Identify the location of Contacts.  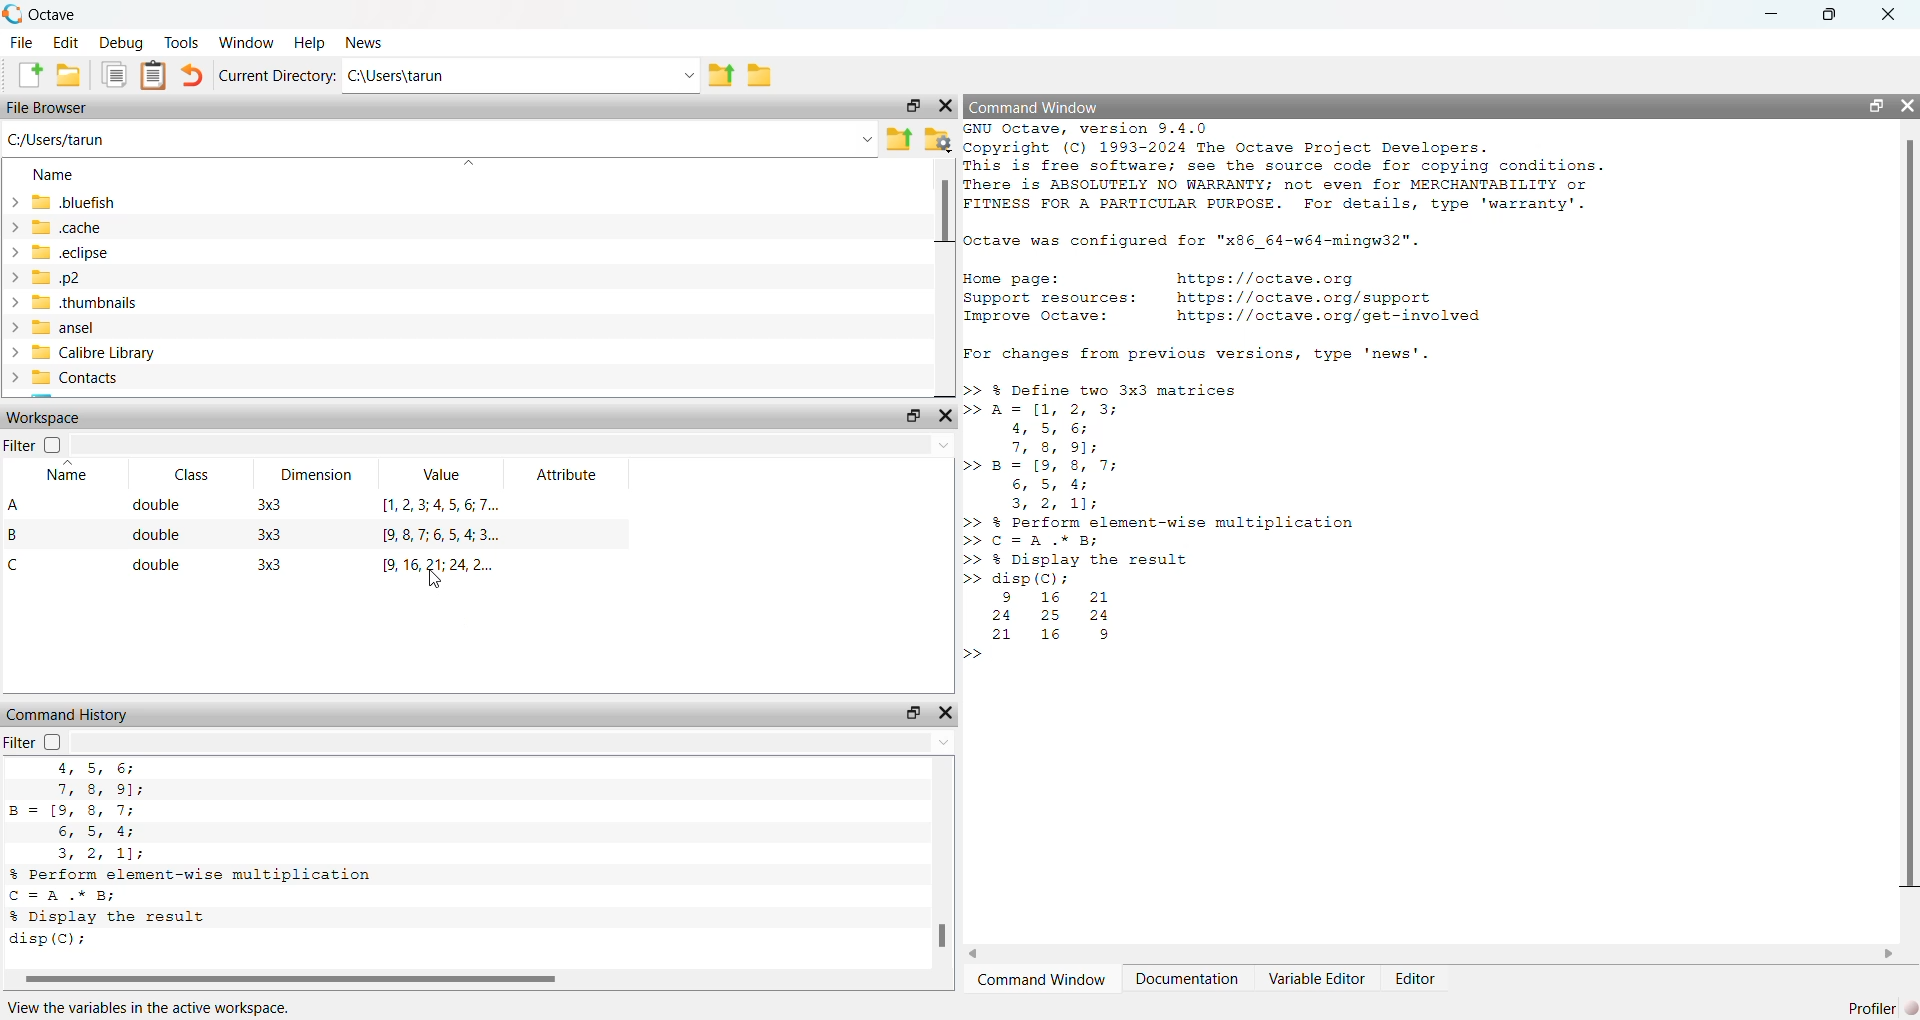
(66, 378).